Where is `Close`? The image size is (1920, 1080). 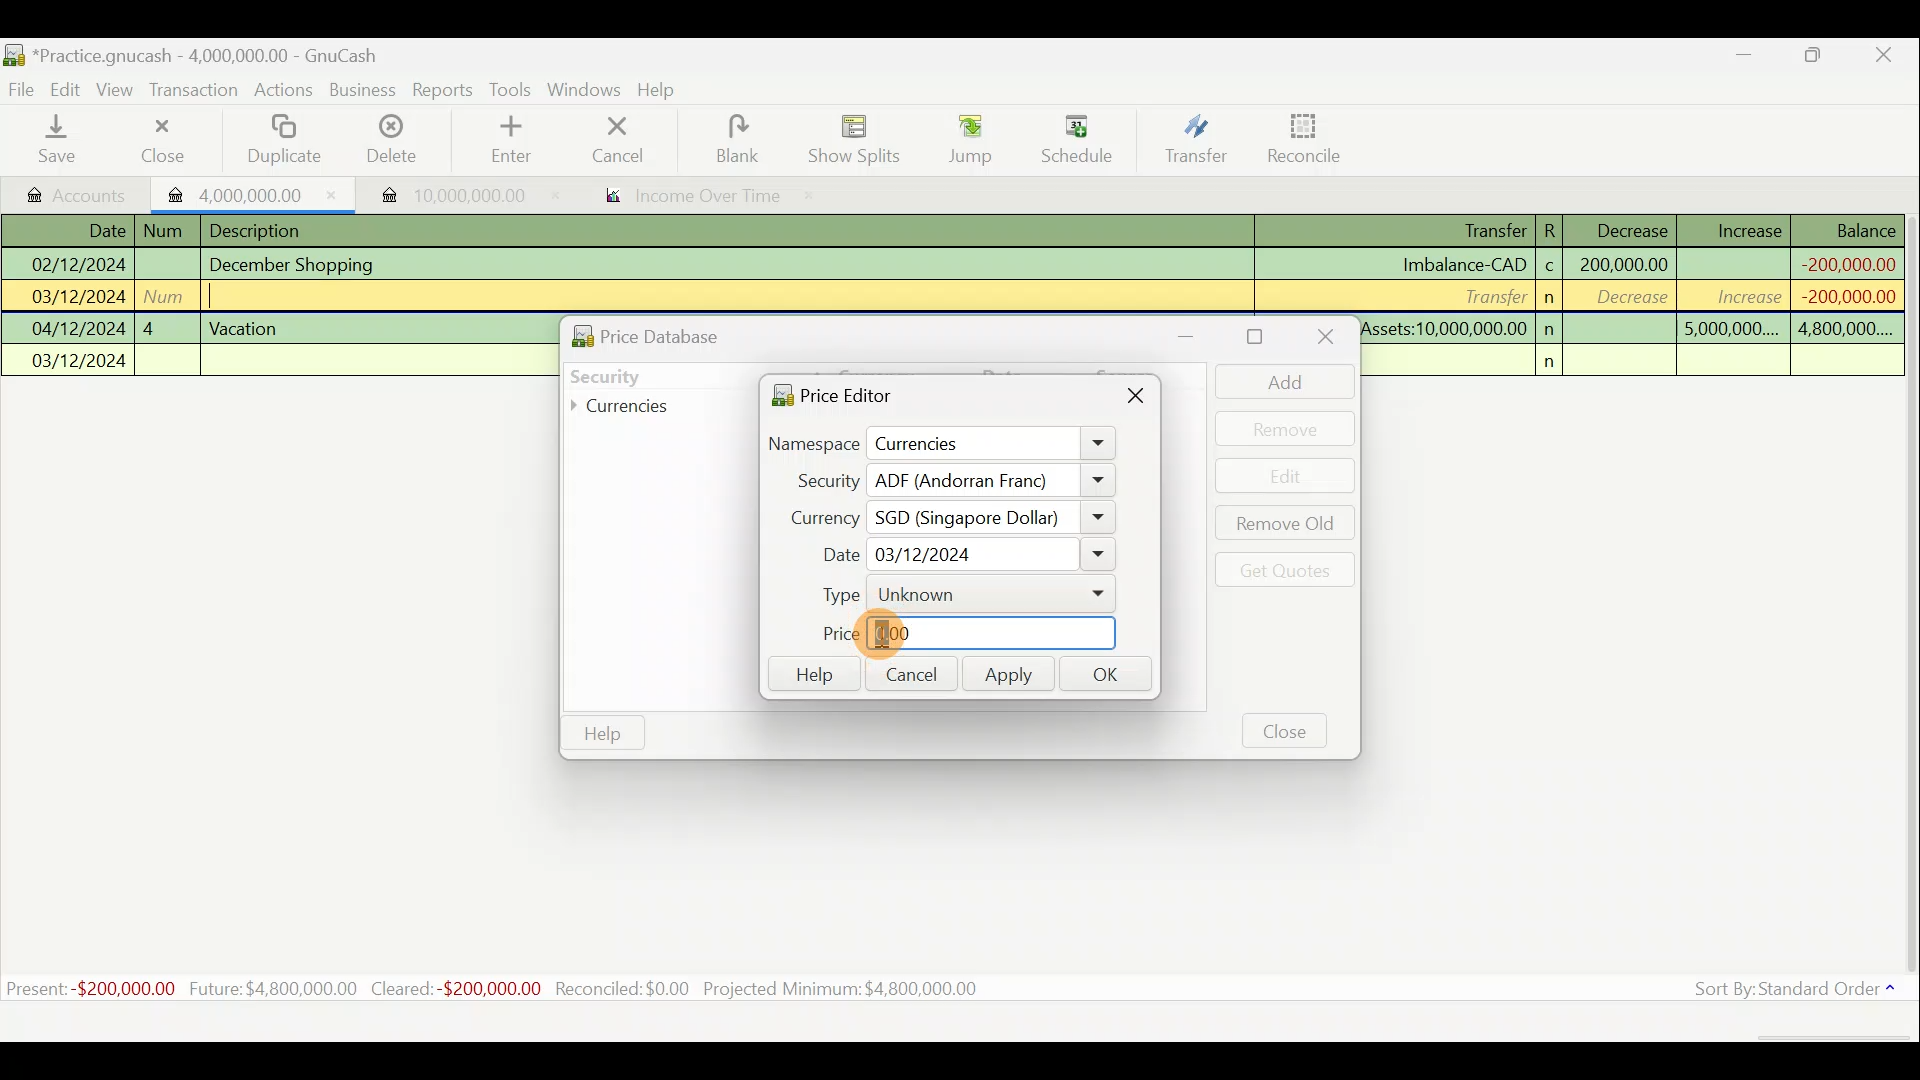 Close is located at coordinates (1322, 339).